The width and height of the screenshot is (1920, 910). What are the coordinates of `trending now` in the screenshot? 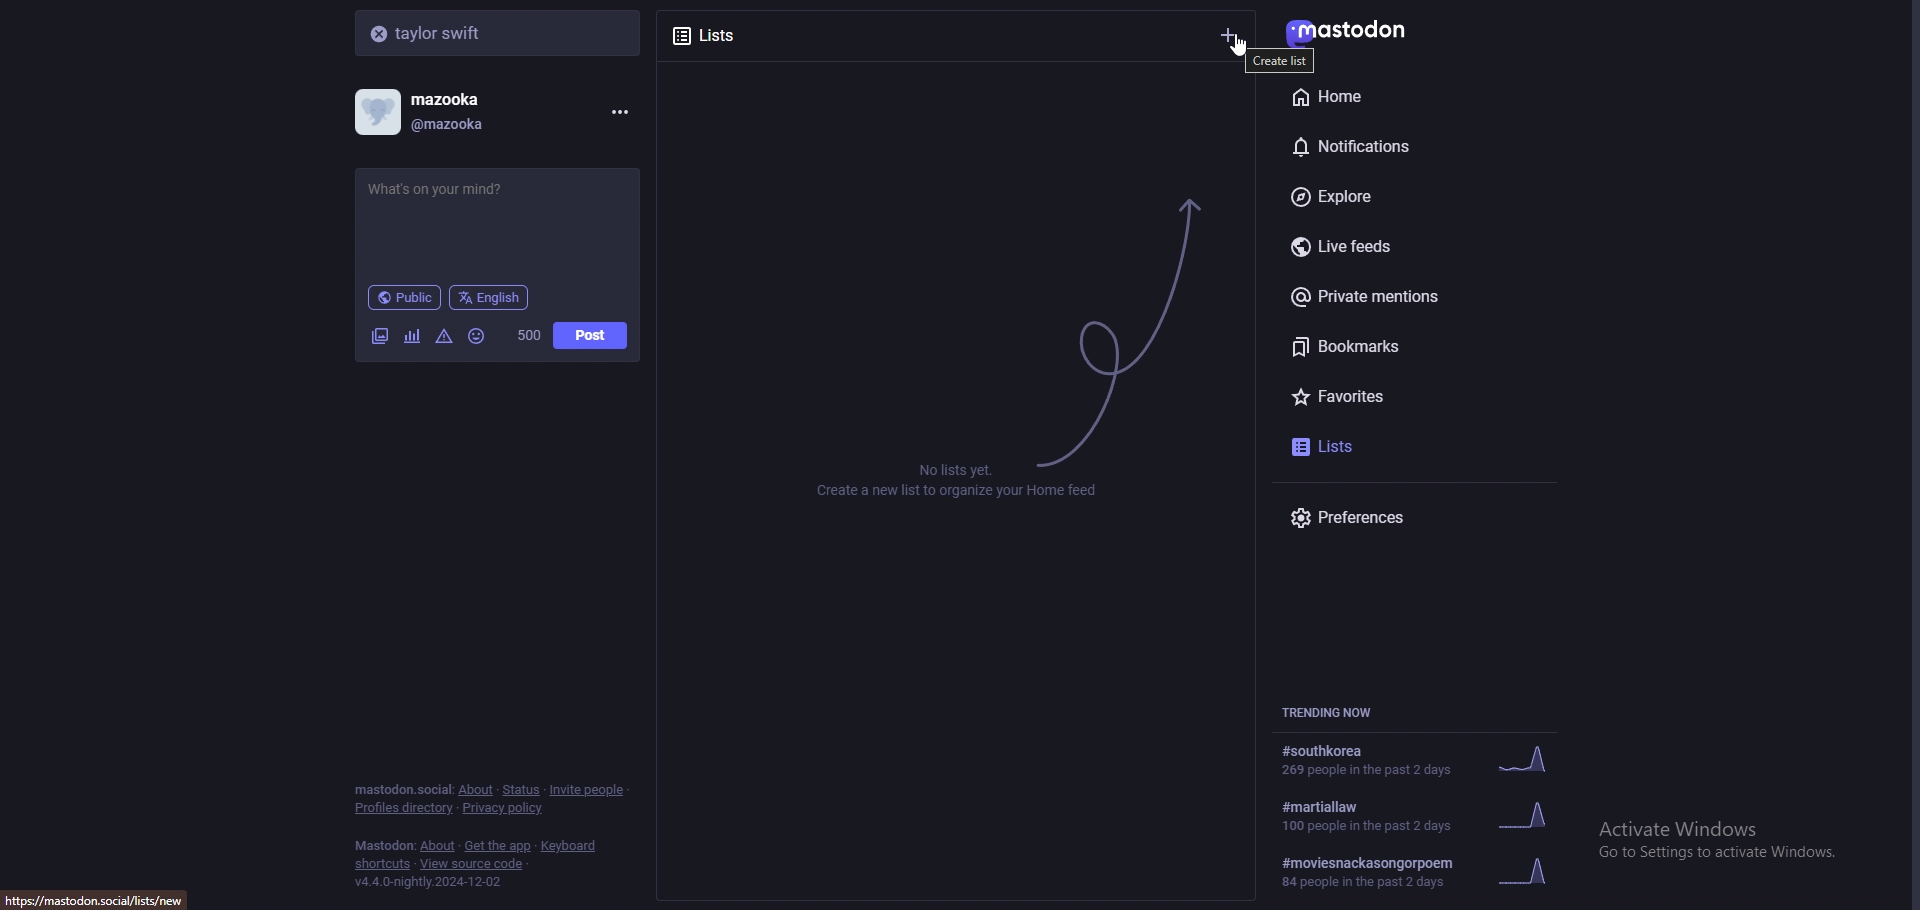 It's located at (1338, 712).